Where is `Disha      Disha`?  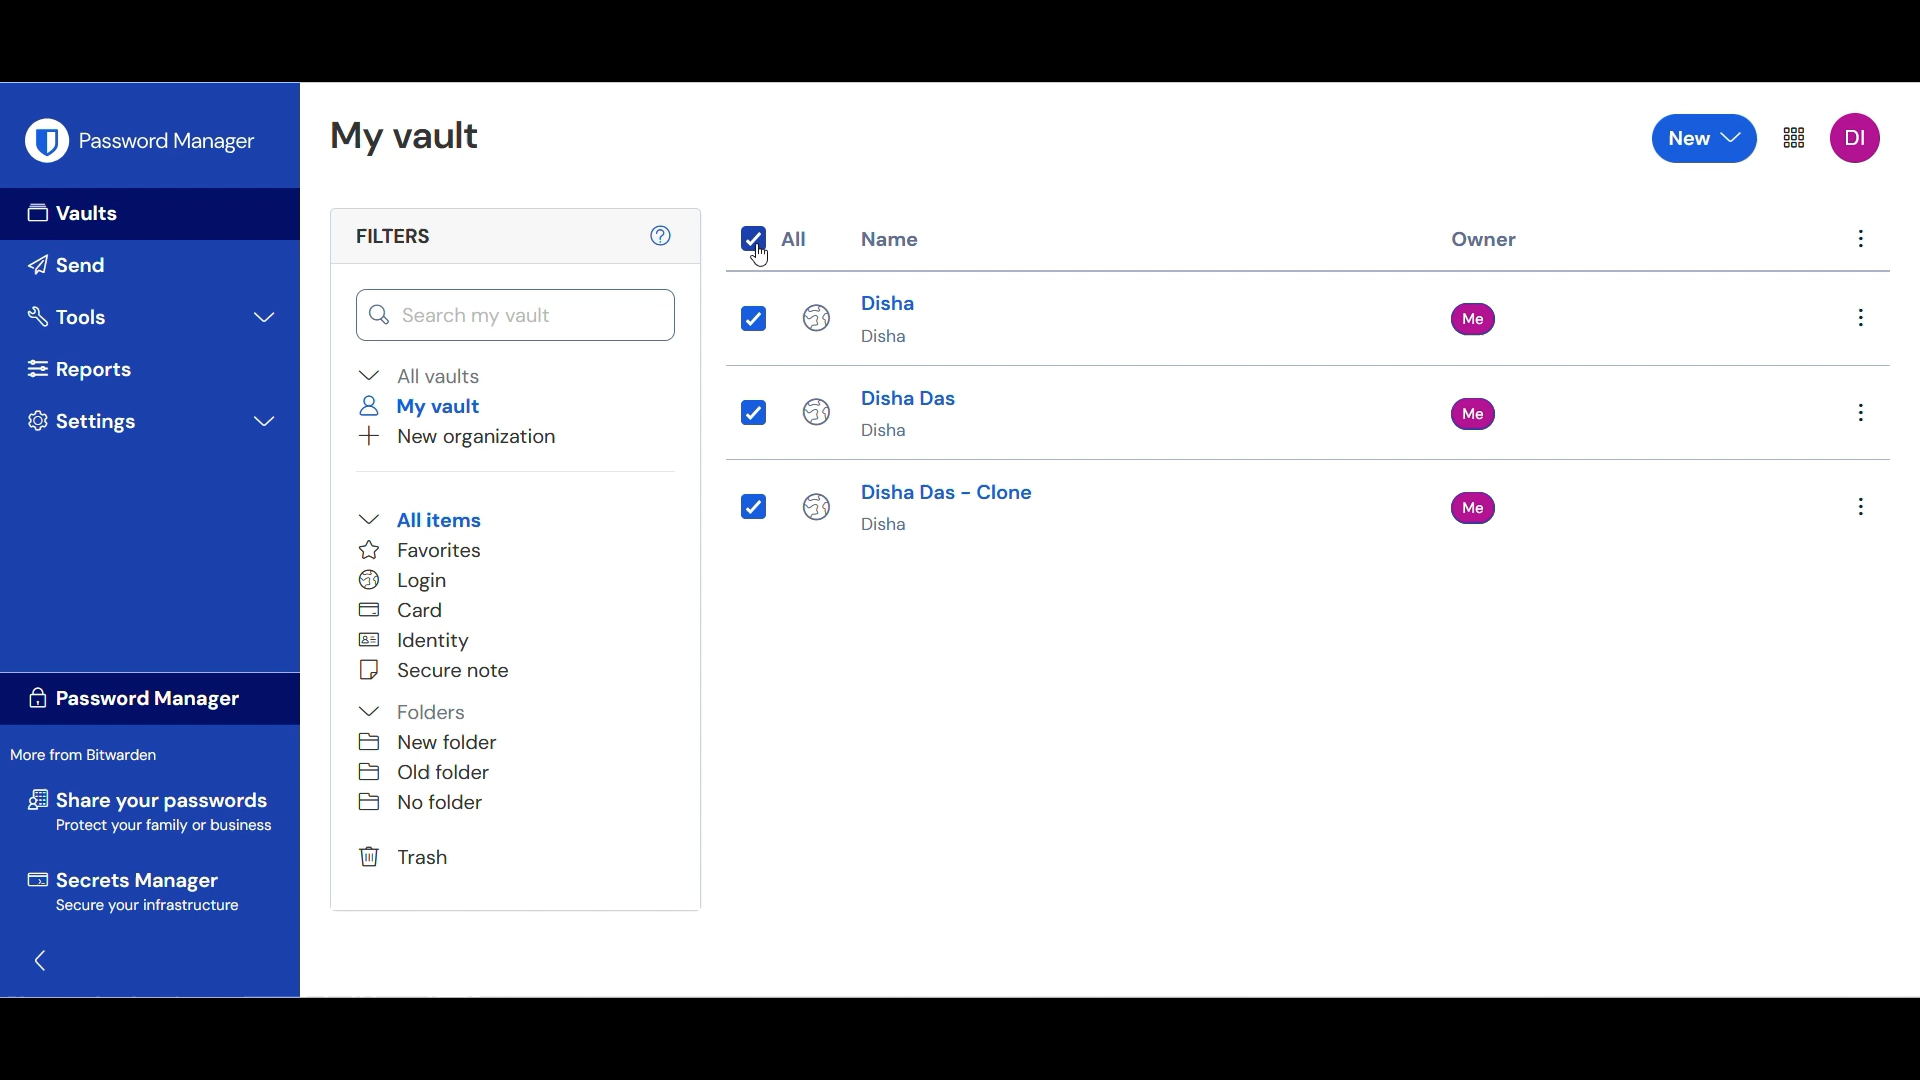 Disha      Disha is located at coordinates (863, 317).